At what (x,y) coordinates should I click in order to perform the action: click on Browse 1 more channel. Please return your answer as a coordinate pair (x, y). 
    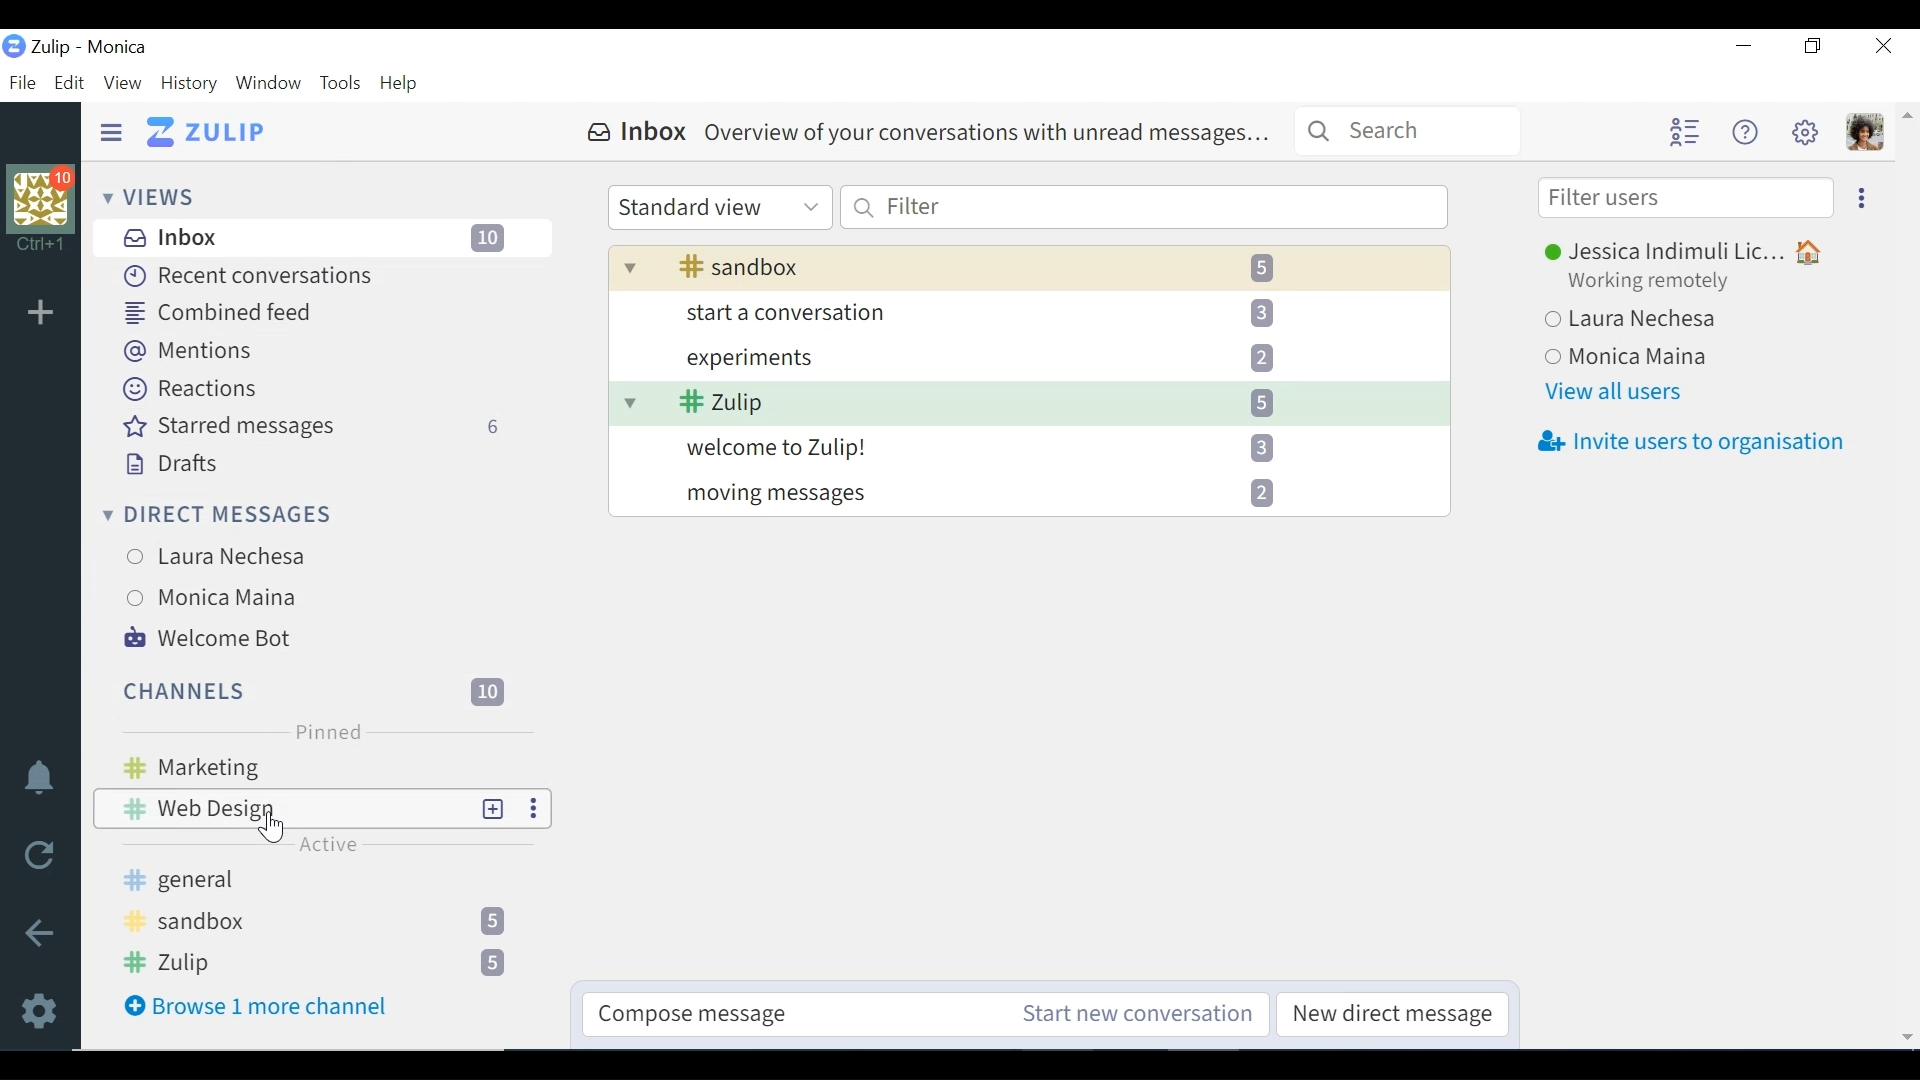
    Looking at the image, I should click on (260, 1008).